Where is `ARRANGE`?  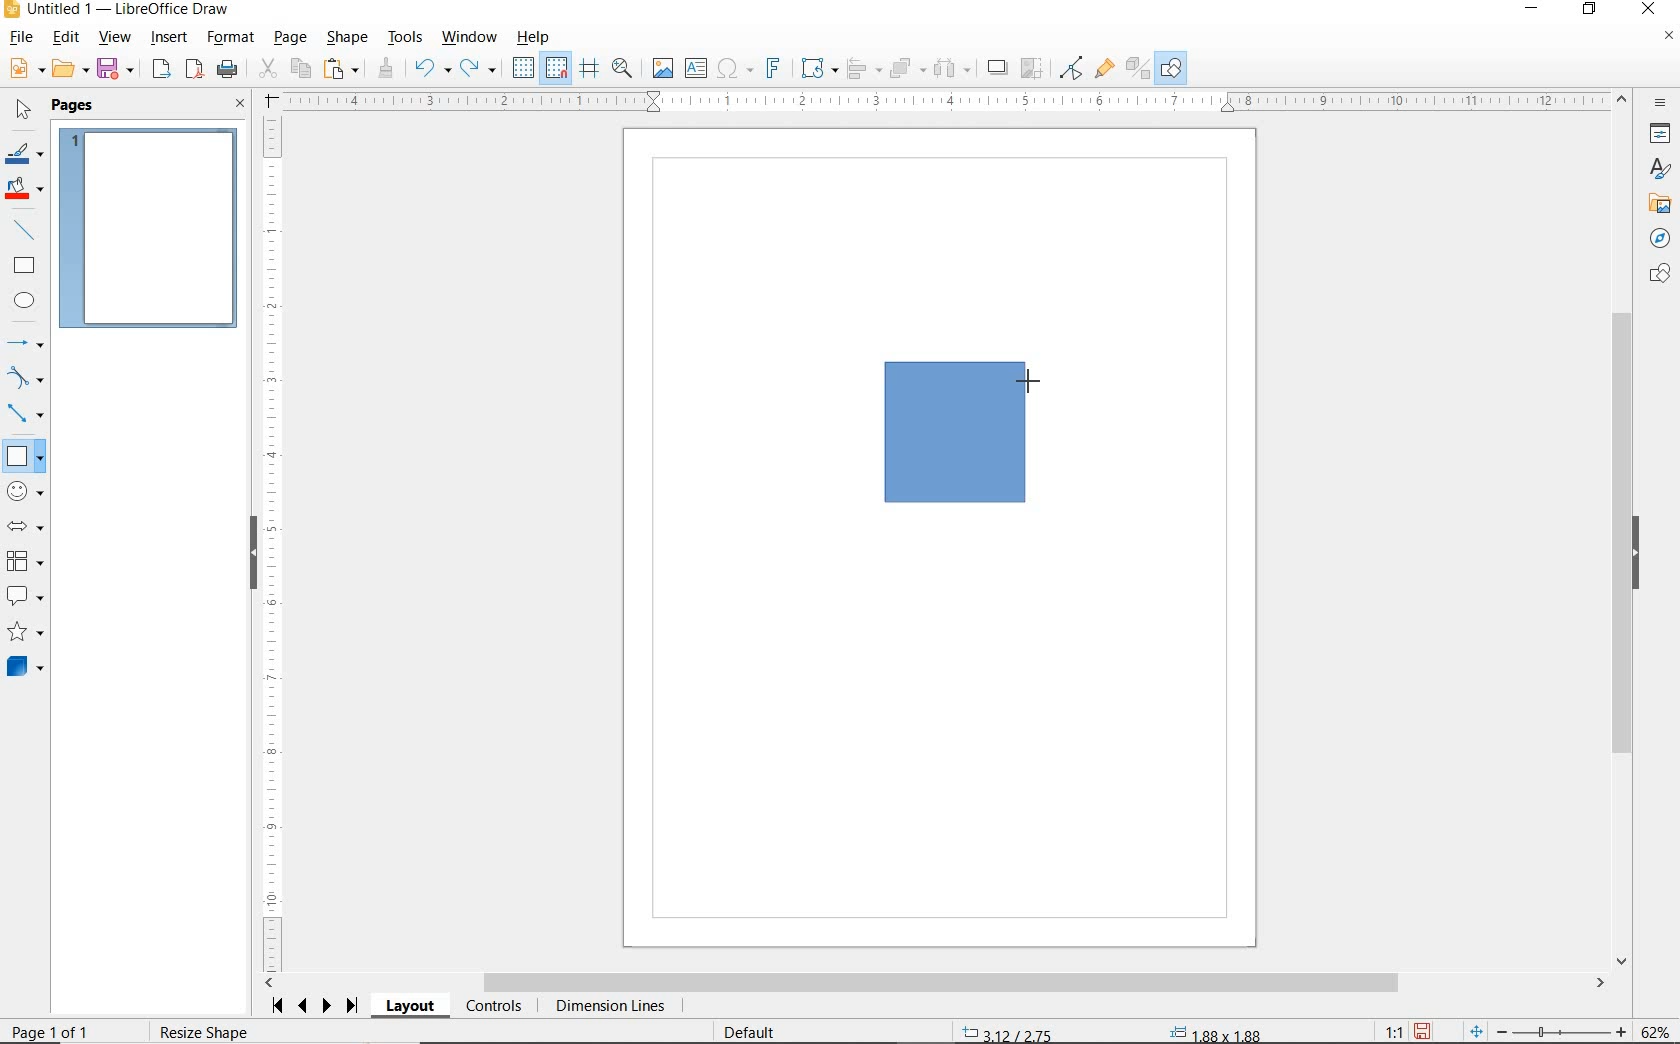 ARRANGE is located at coordinates (908, 67).